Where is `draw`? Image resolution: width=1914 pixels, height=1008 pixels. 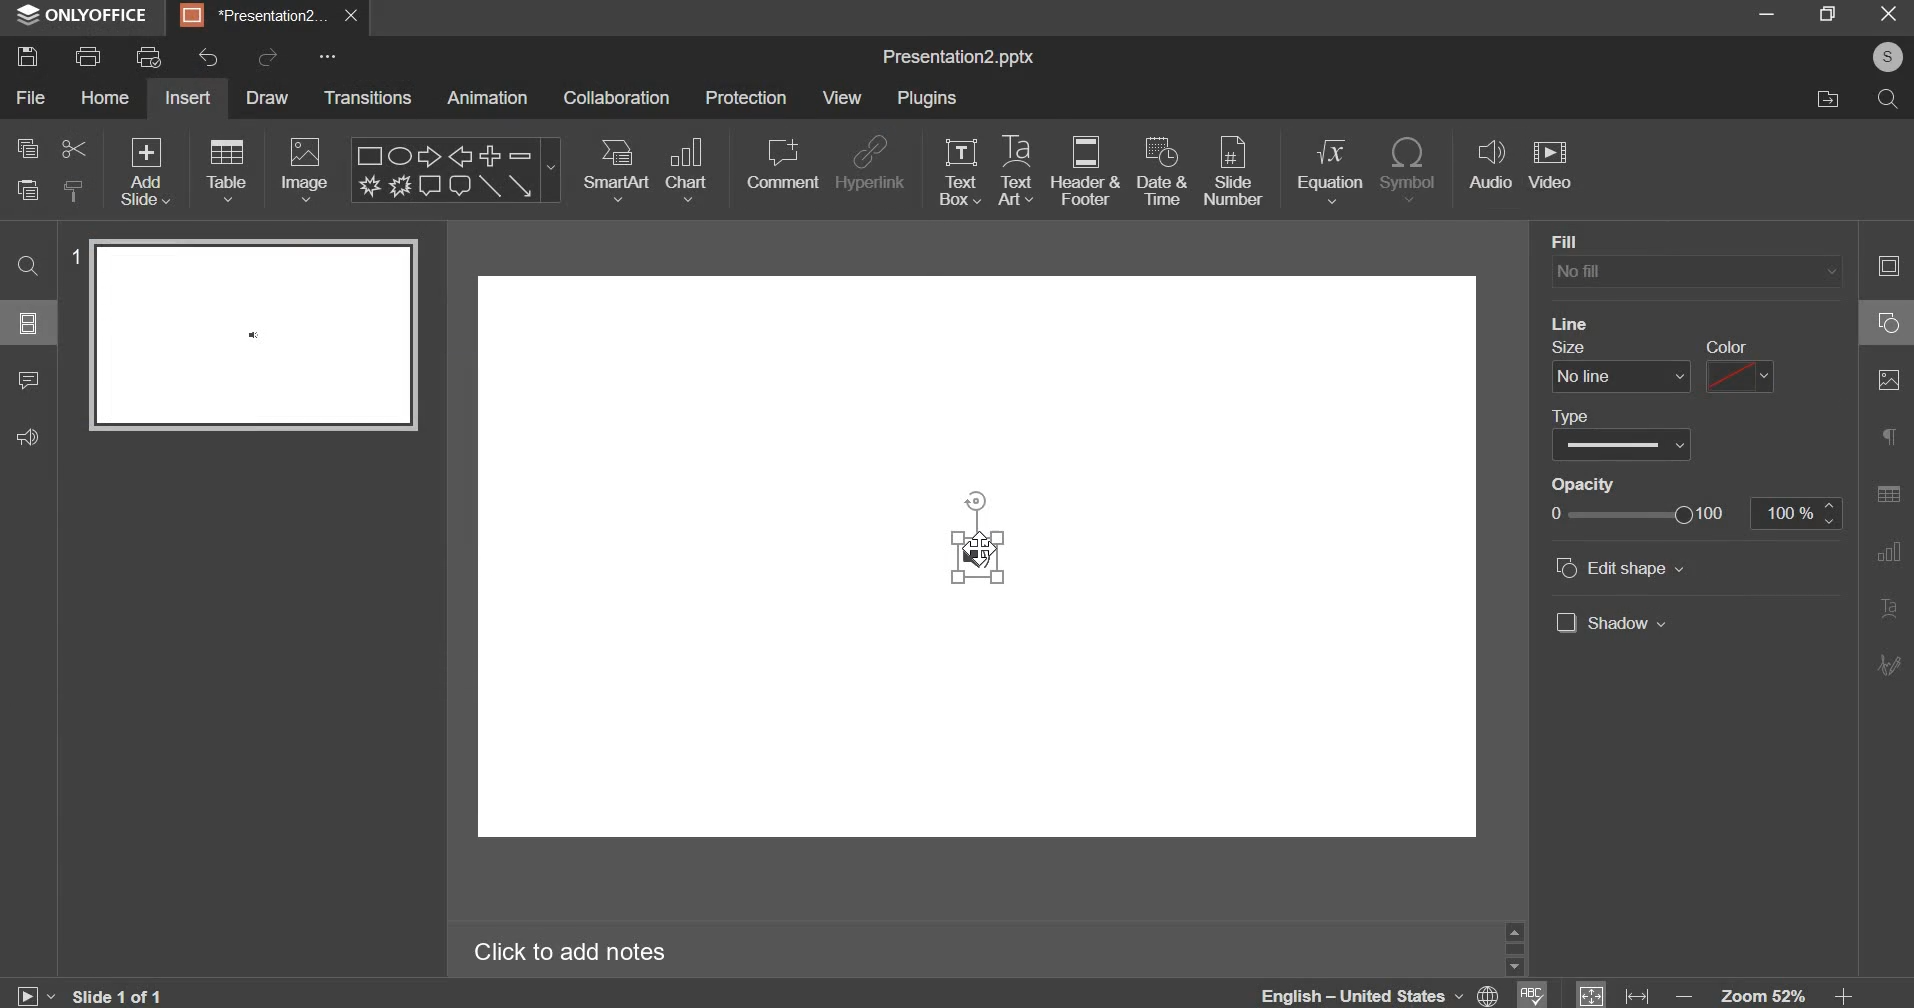 draw is located at coordinates (263, 96).